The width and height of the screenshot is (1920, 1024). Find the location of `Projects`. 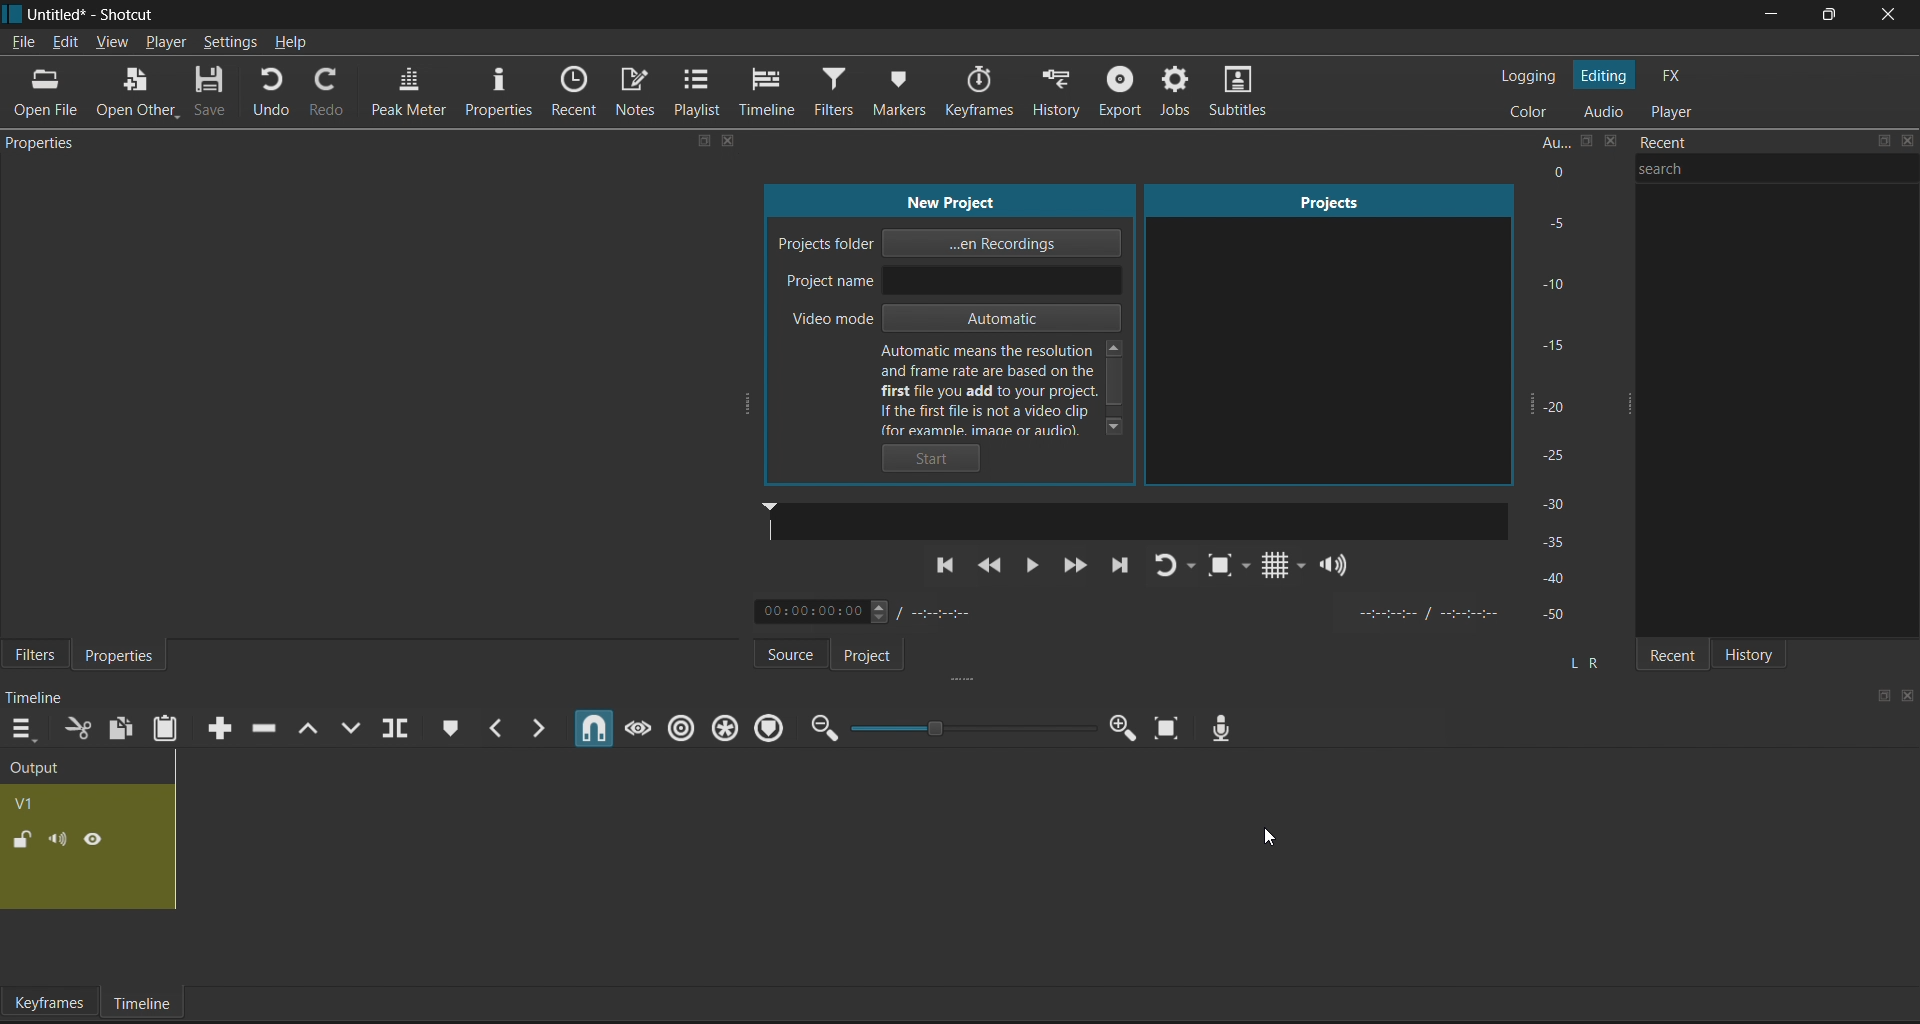

Projects is located at coordinates (1317, 330).